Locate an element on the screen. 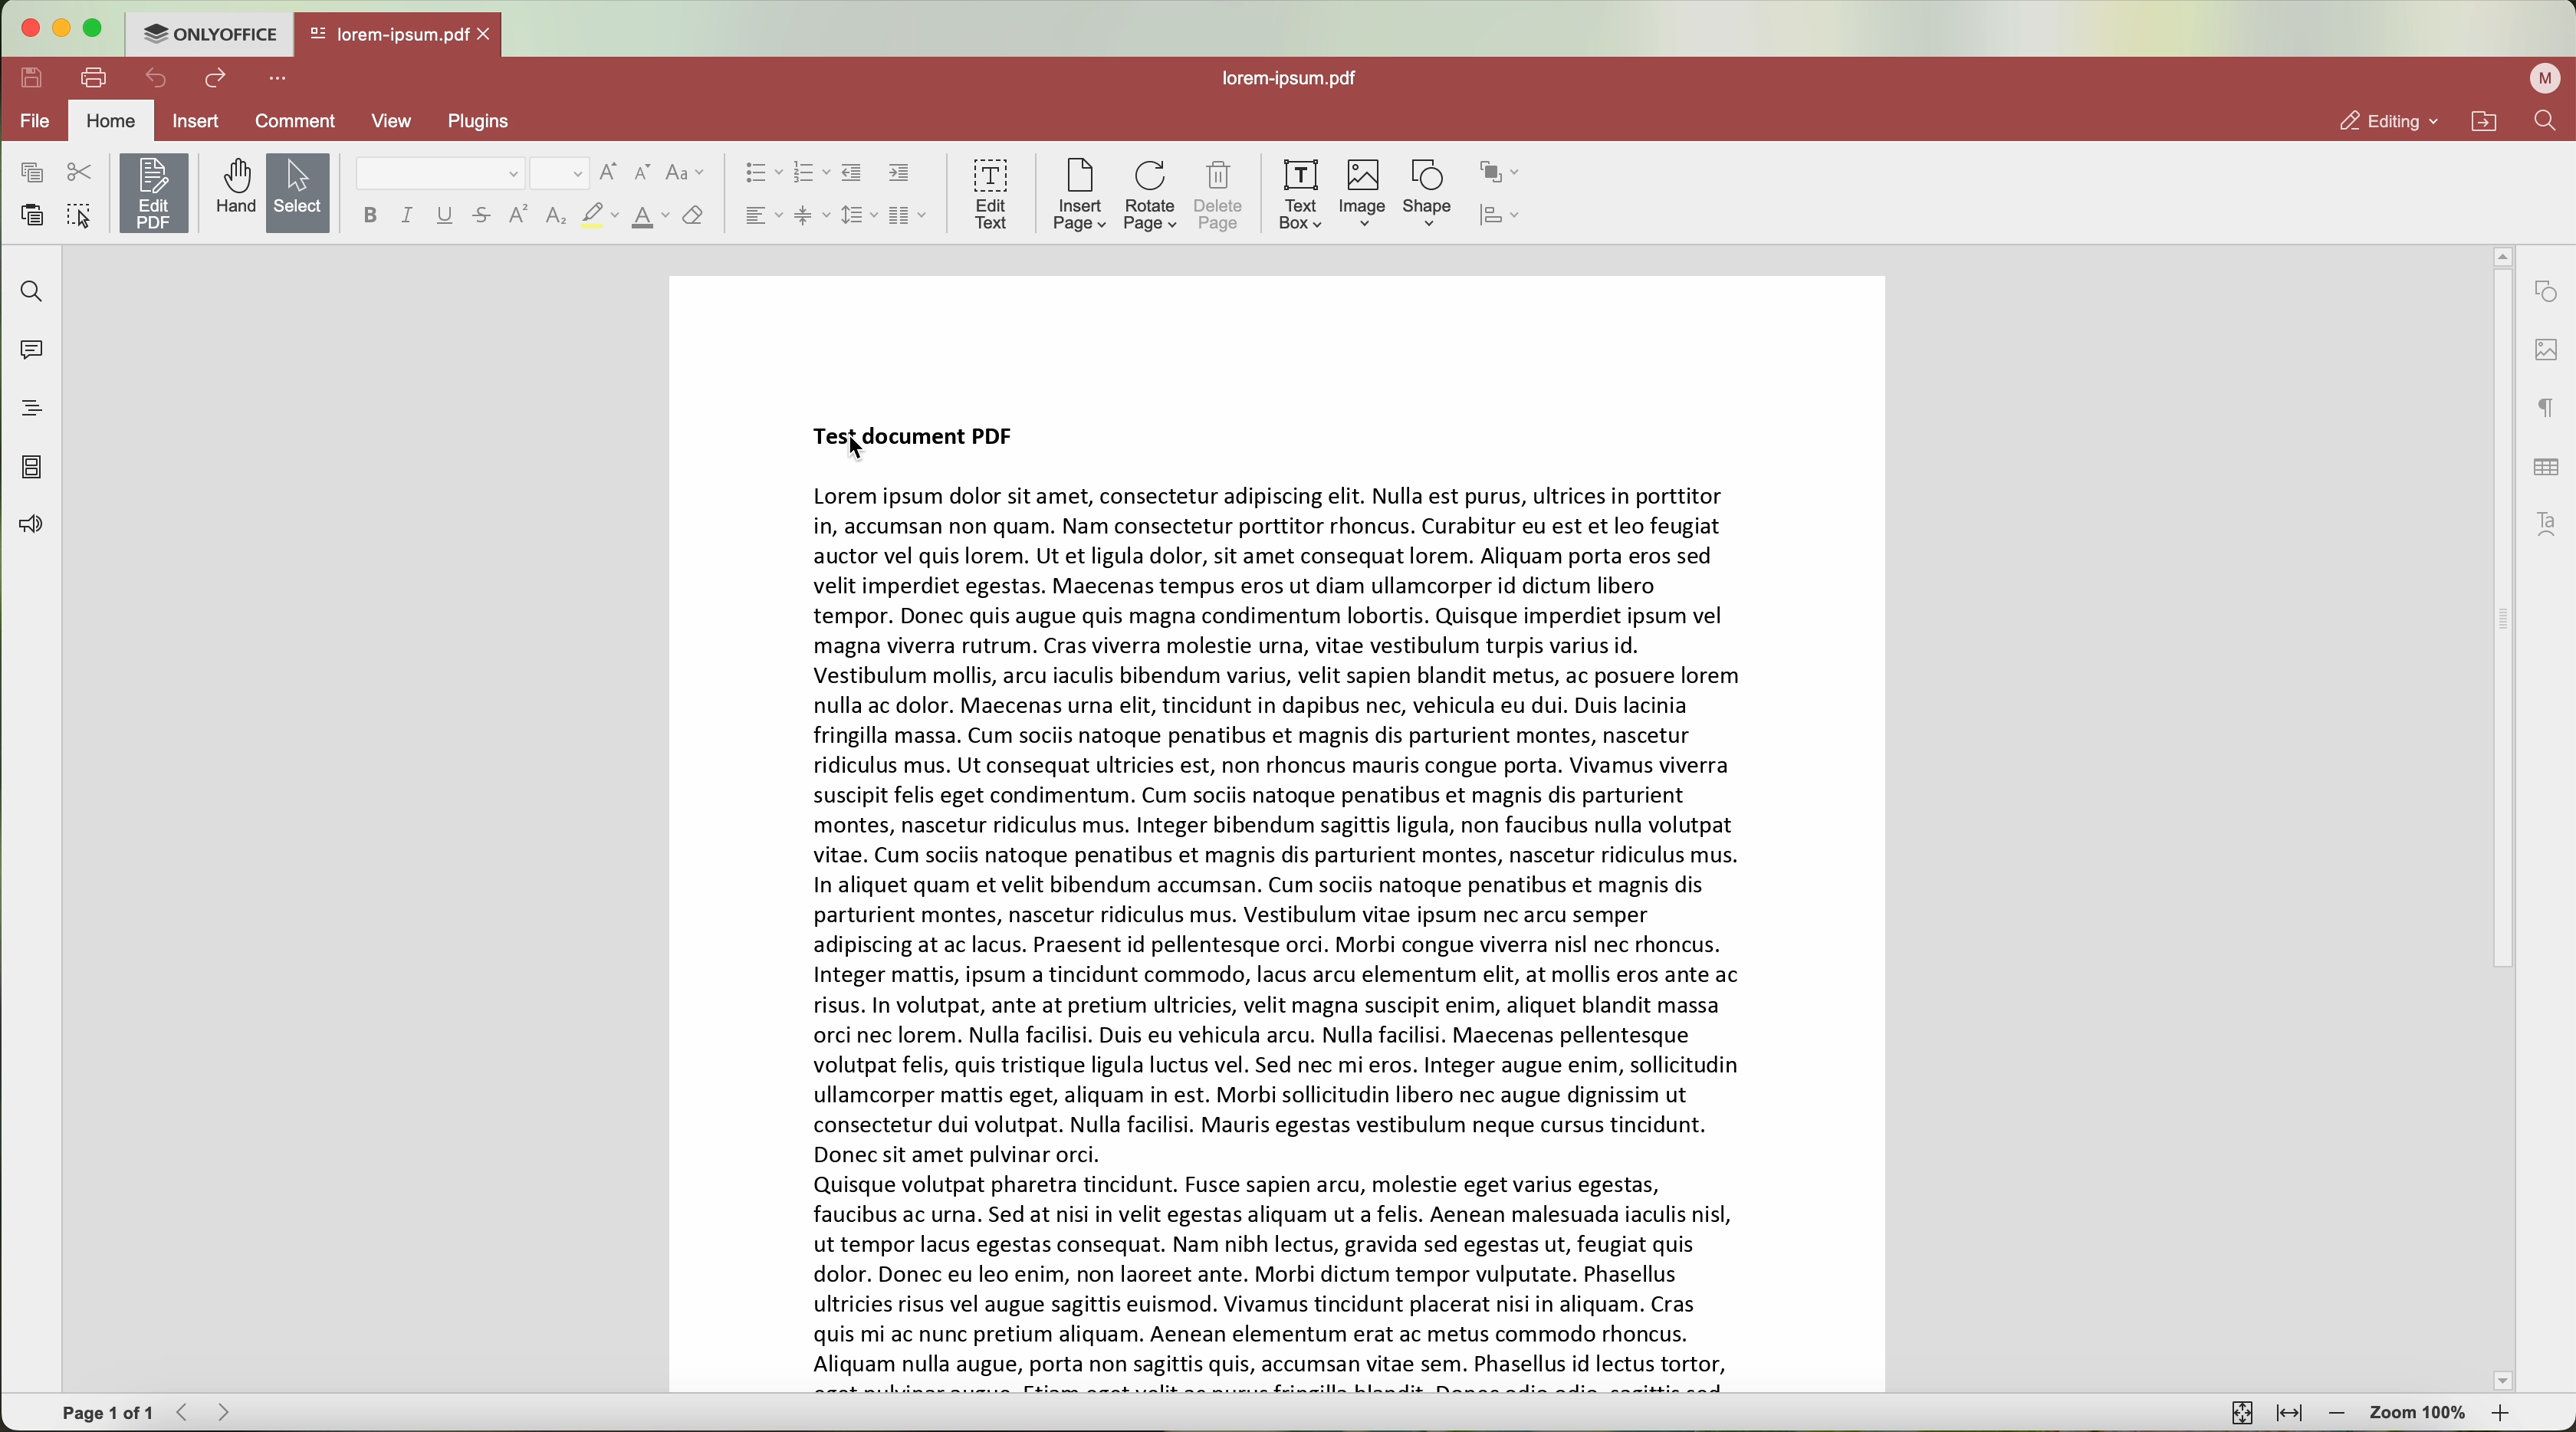 This screenshot has height=1432, width=2576. highlight color is located at coordinates (599, 217).